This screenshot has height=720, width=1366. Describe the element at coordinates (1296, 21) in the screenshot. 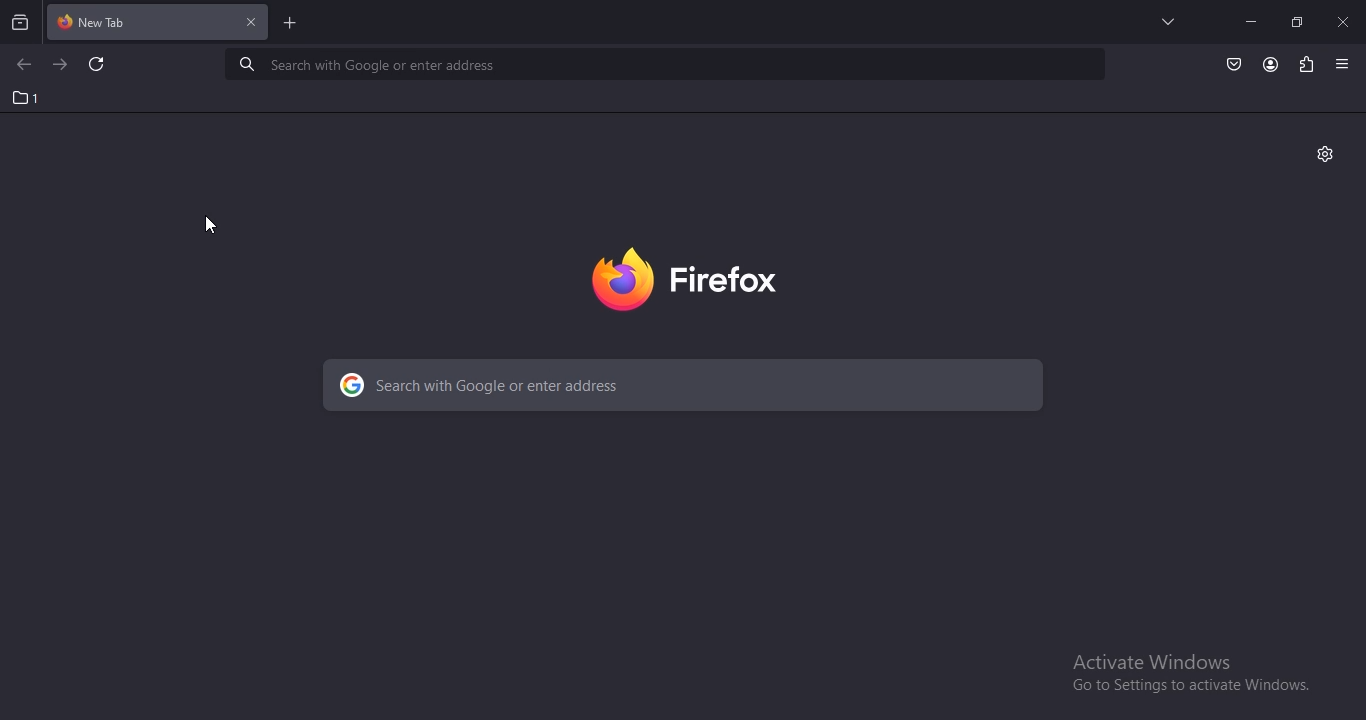

I see `restore` at that location.